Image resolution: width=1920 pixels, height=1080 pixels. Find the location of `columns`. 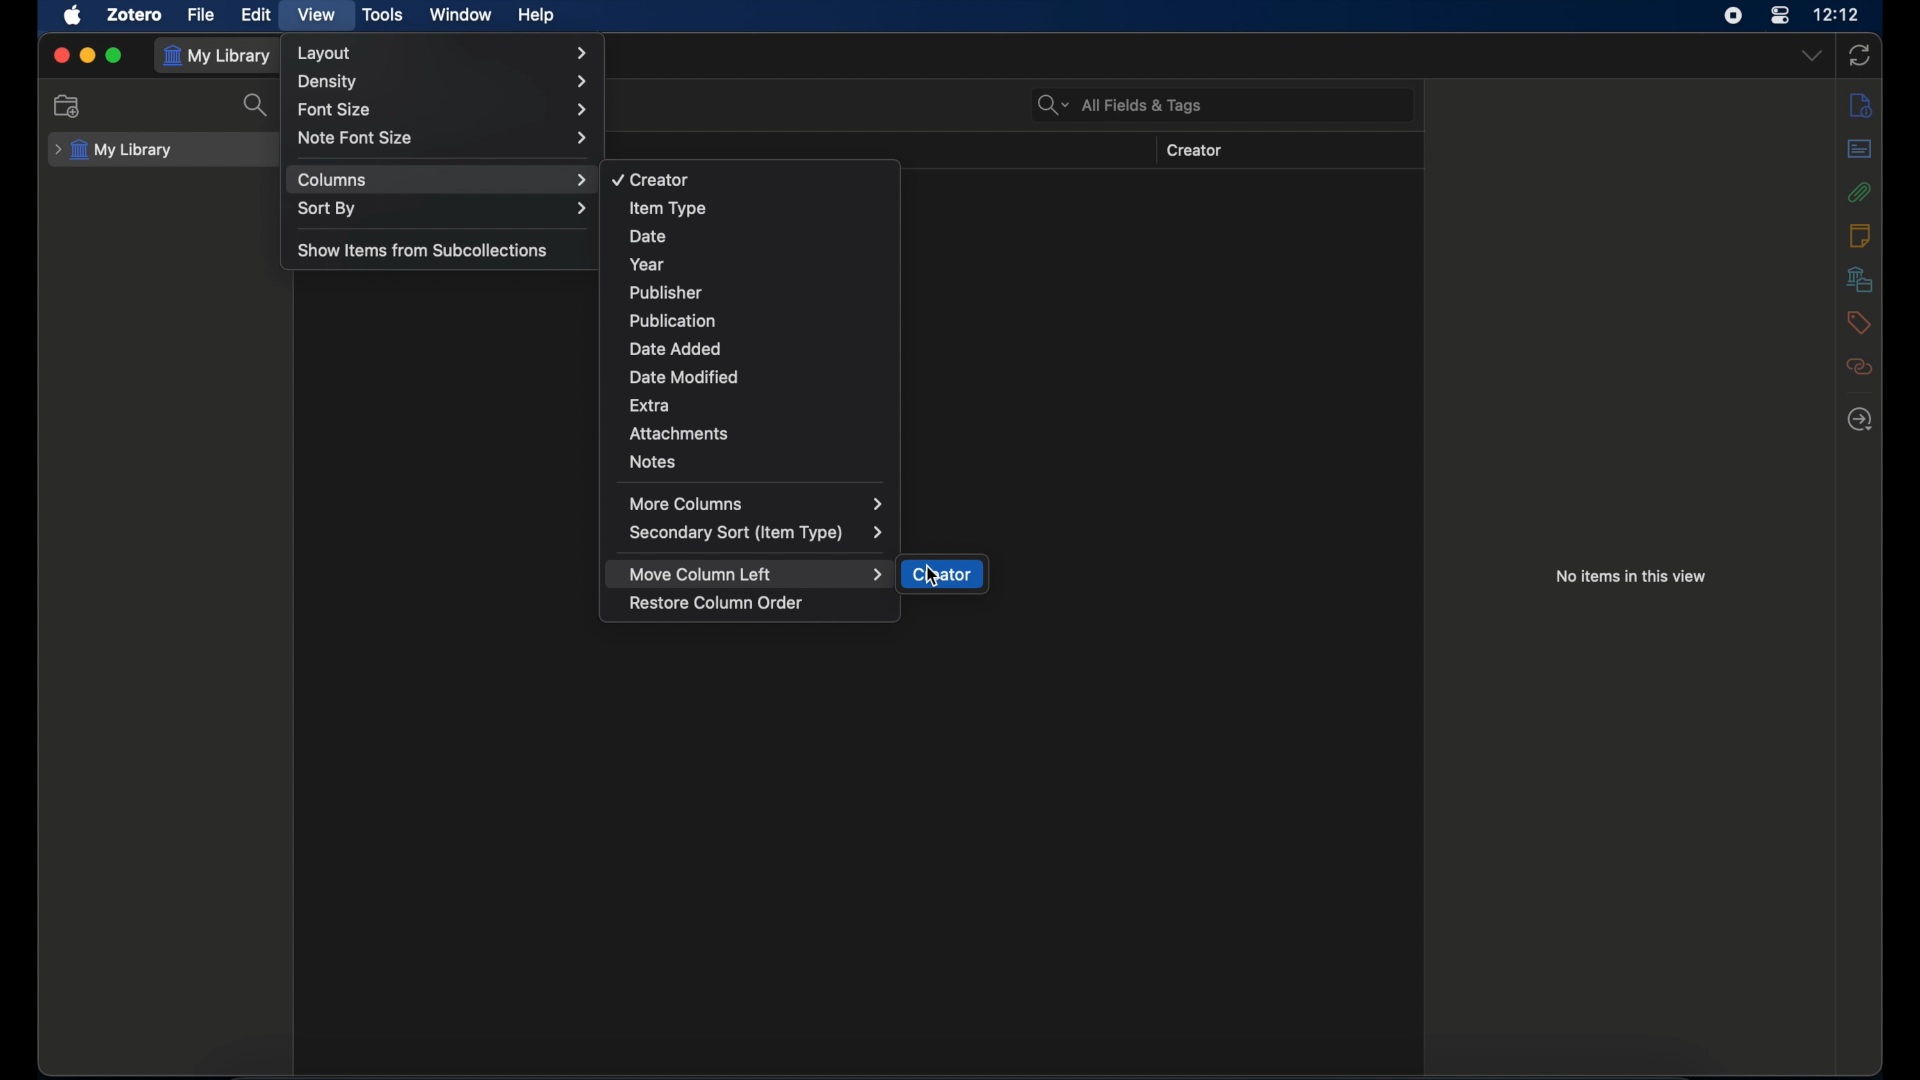

columns is located at coordinates (443, 180).